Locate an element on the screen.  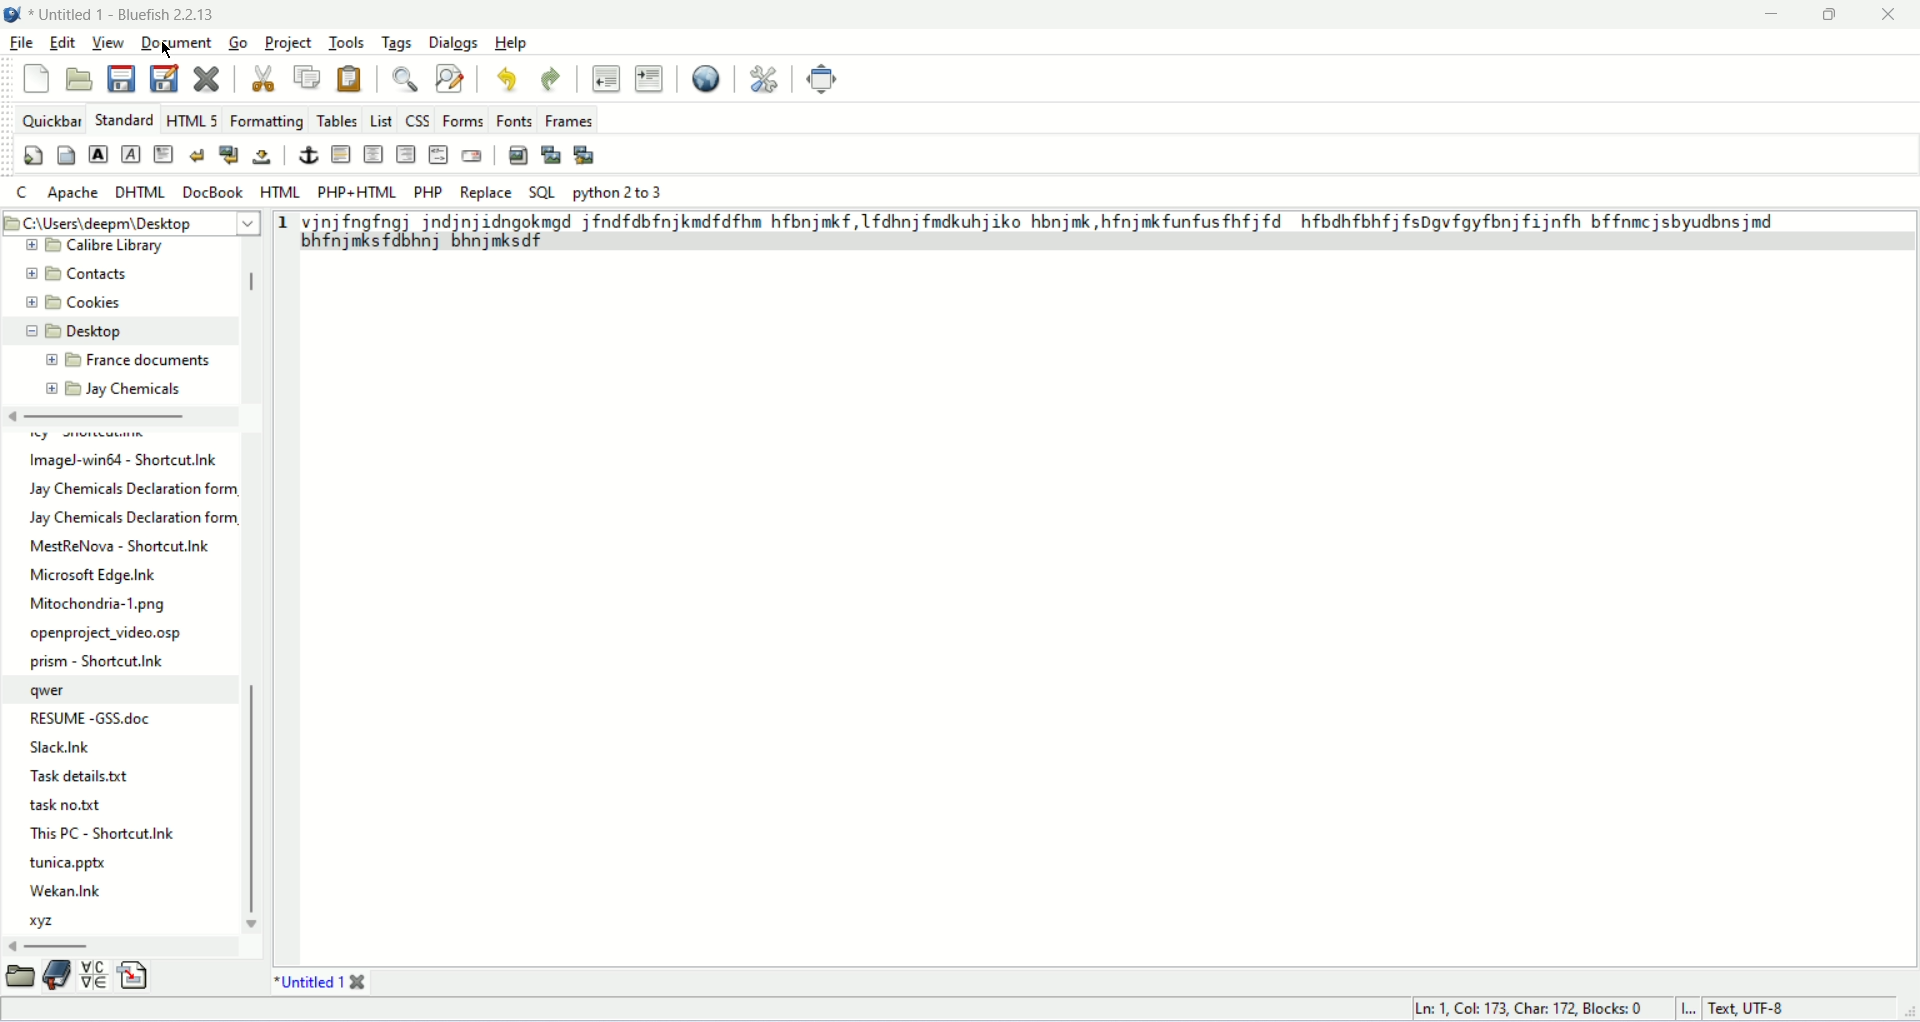
cursor is located at coordinates (166, 50).